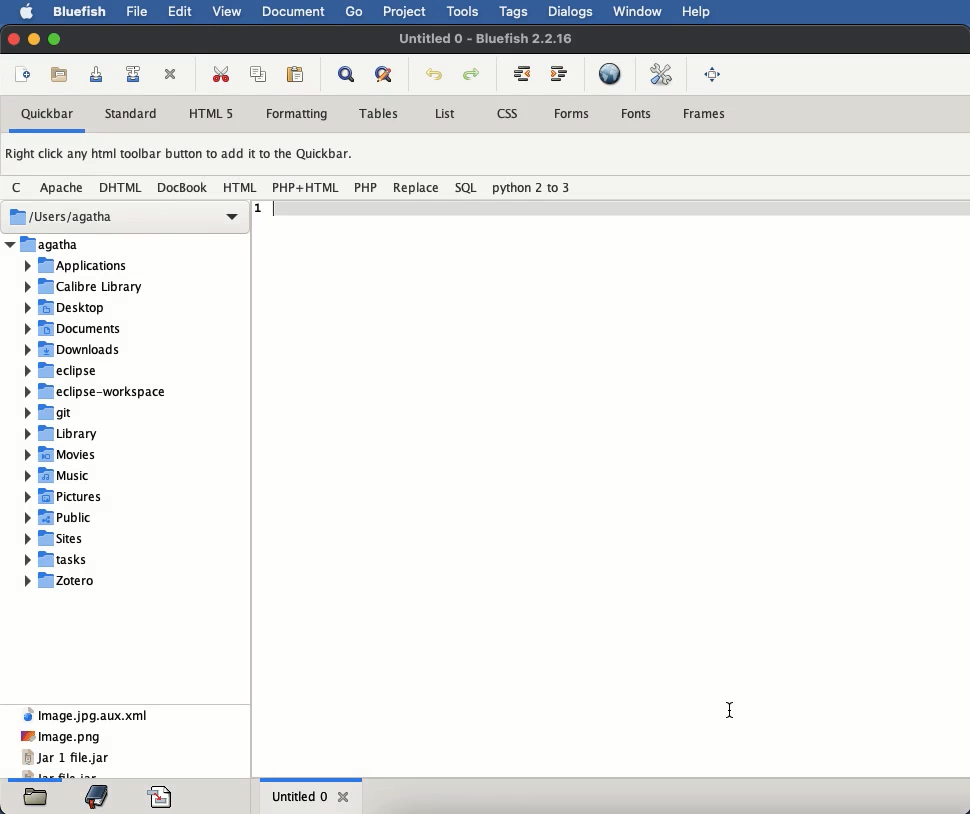 Image resolution: width=970 pixels, height=814 pixels. What do you see at coordinates (473, 75) in the screenshot?
I see `redo` at bounding box center [473, 75].